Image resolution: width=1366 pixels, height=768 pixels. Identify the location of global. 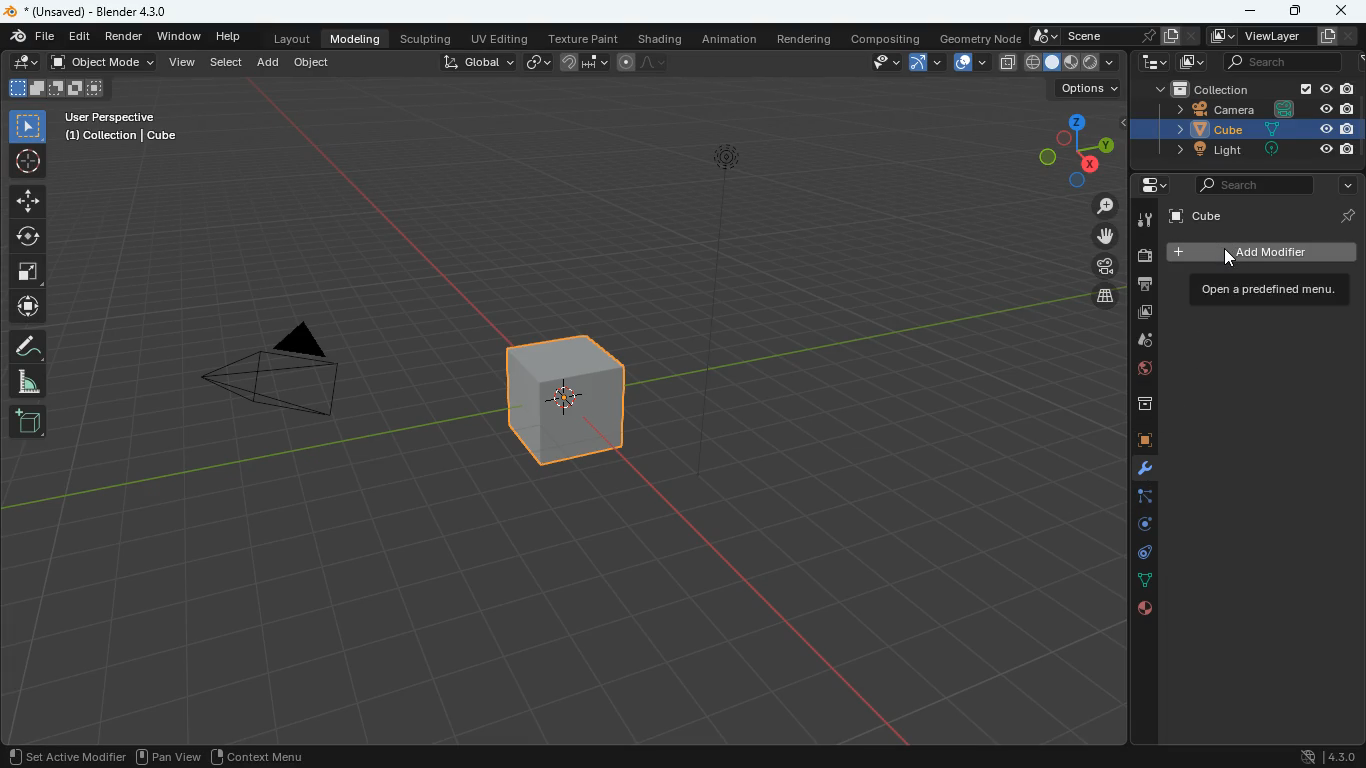
(480, 62).